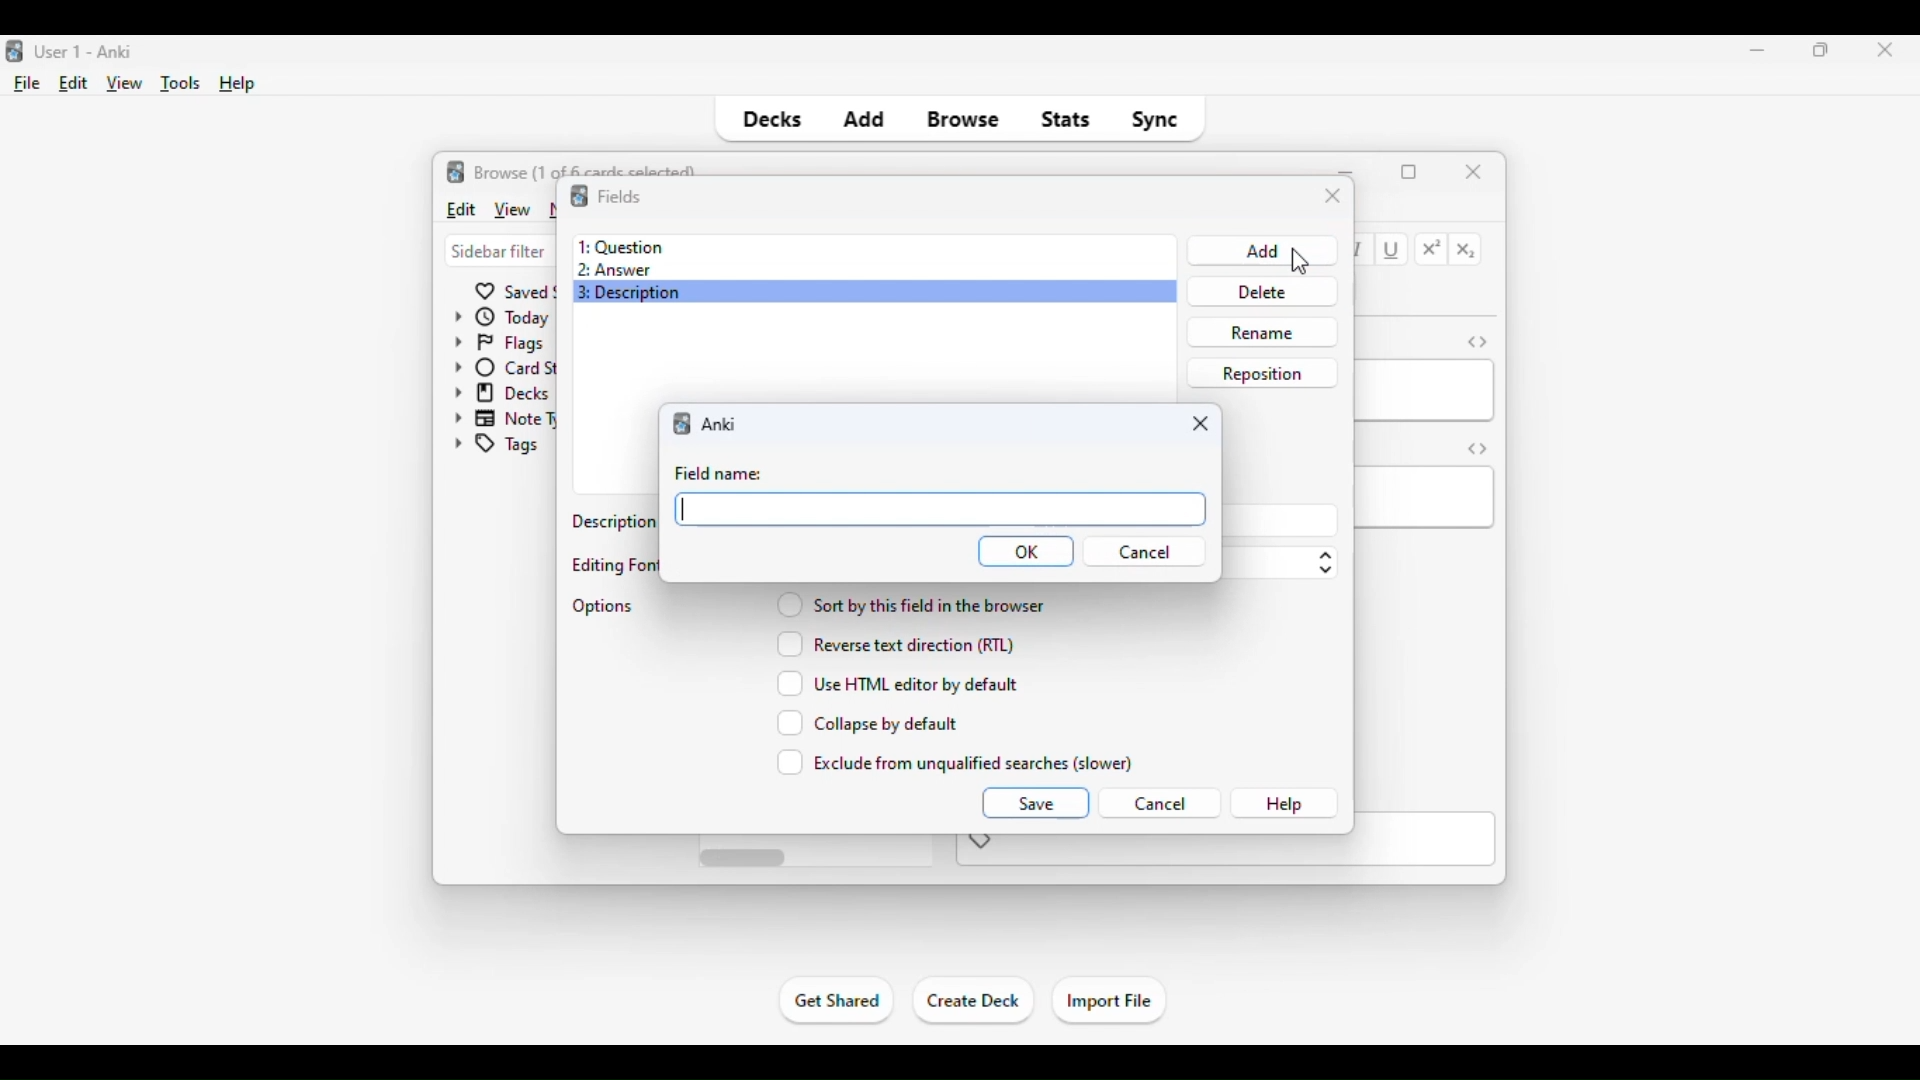 Image resolution: width=1920 pixels, height=1080 pixels. I want to click on exclude from unqualified searches (slower), so click(956, 762).